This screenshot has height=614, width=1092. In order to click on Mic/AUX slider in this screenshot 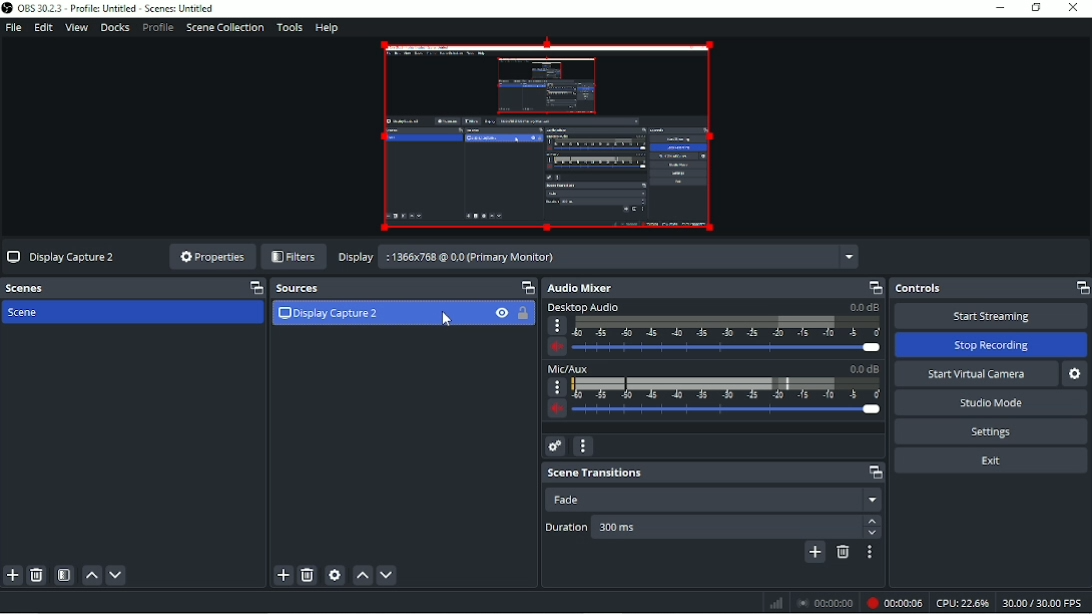, I will do `click(713, 393)`.